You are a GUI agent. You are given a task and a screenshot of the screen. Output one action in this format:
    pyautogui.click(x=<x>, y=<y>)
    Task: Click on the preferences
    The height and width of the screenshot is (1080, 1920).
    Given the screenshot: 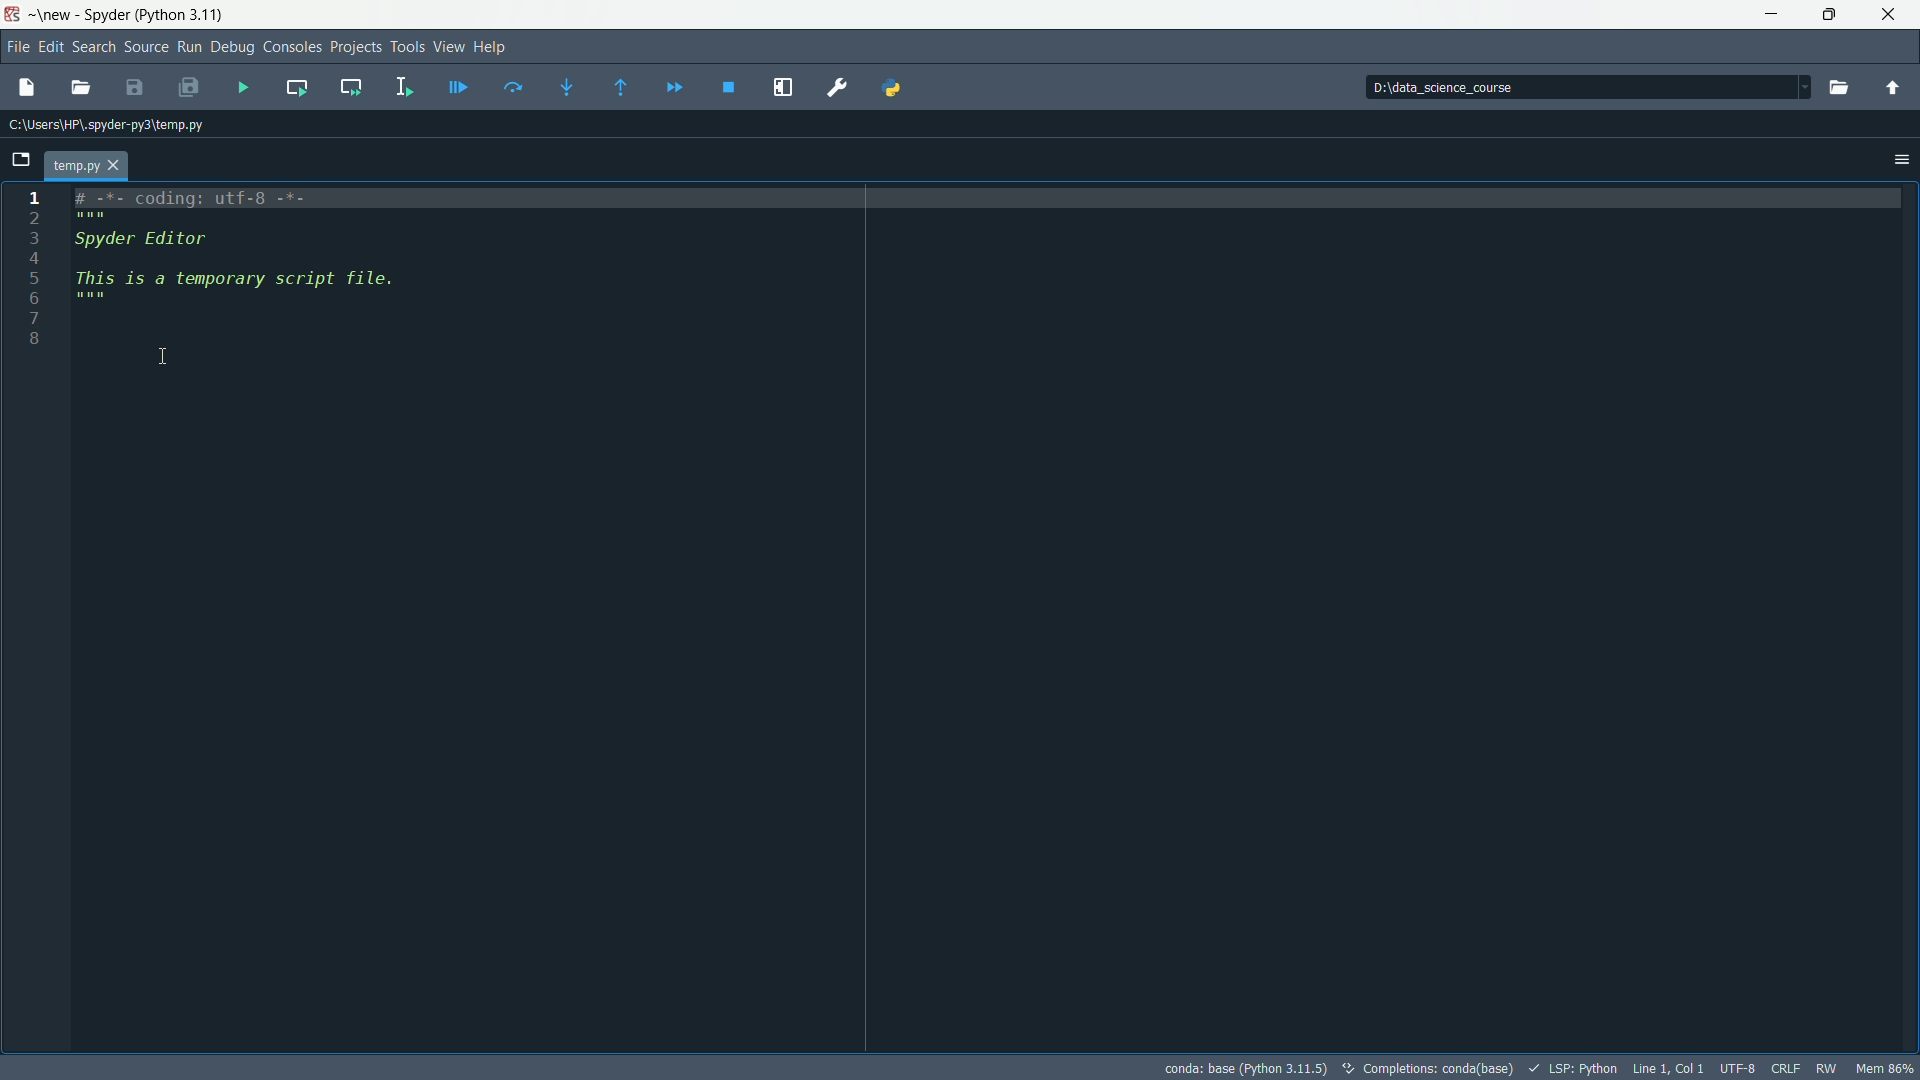 What is the action you would take?
    pyautogui.click(x=836, y=87)
    